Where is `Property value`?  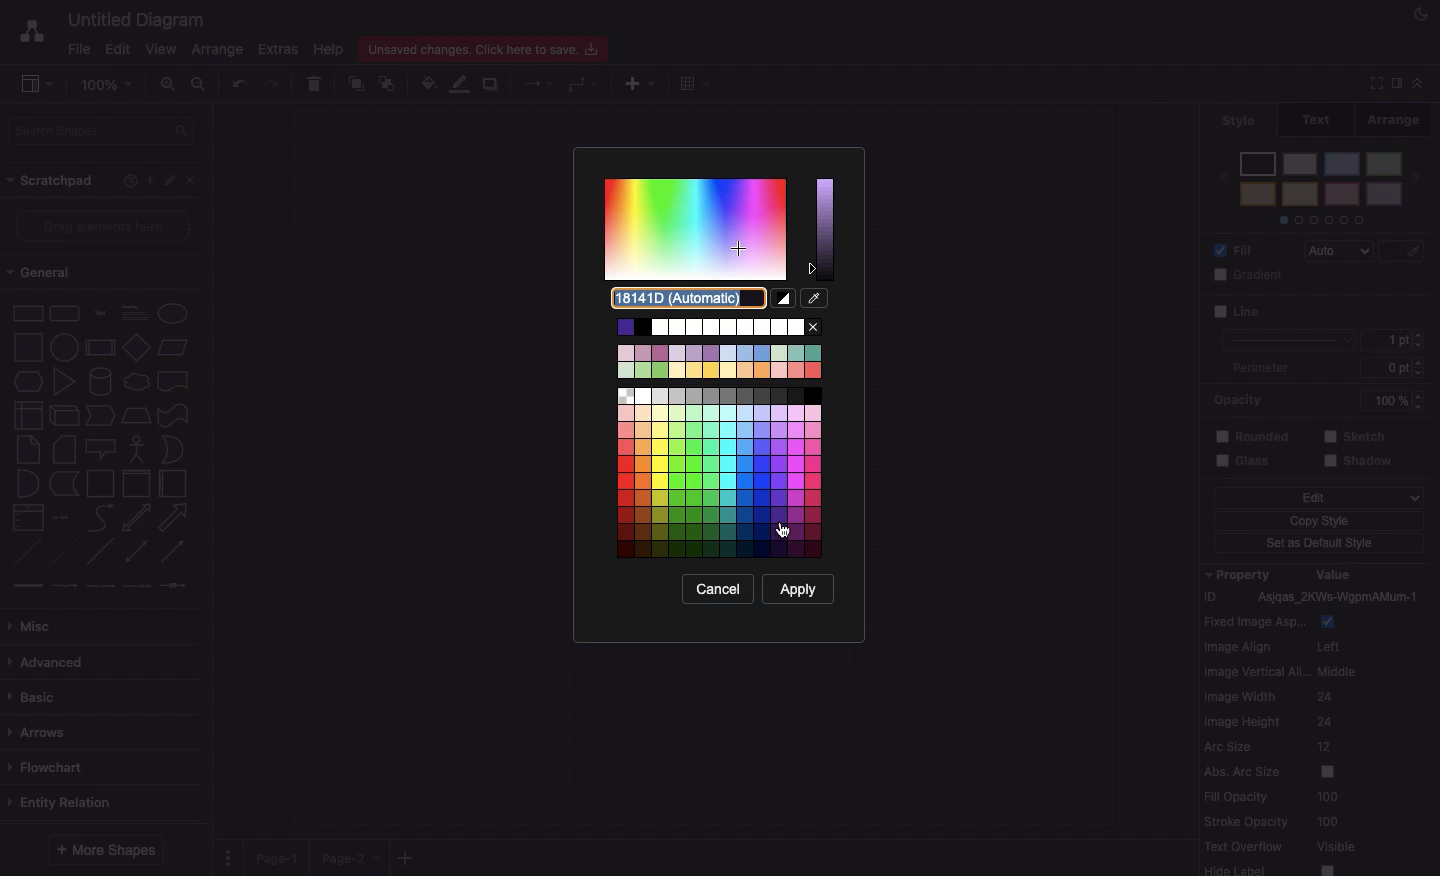
Property value is located at coordinates (1320, 720).